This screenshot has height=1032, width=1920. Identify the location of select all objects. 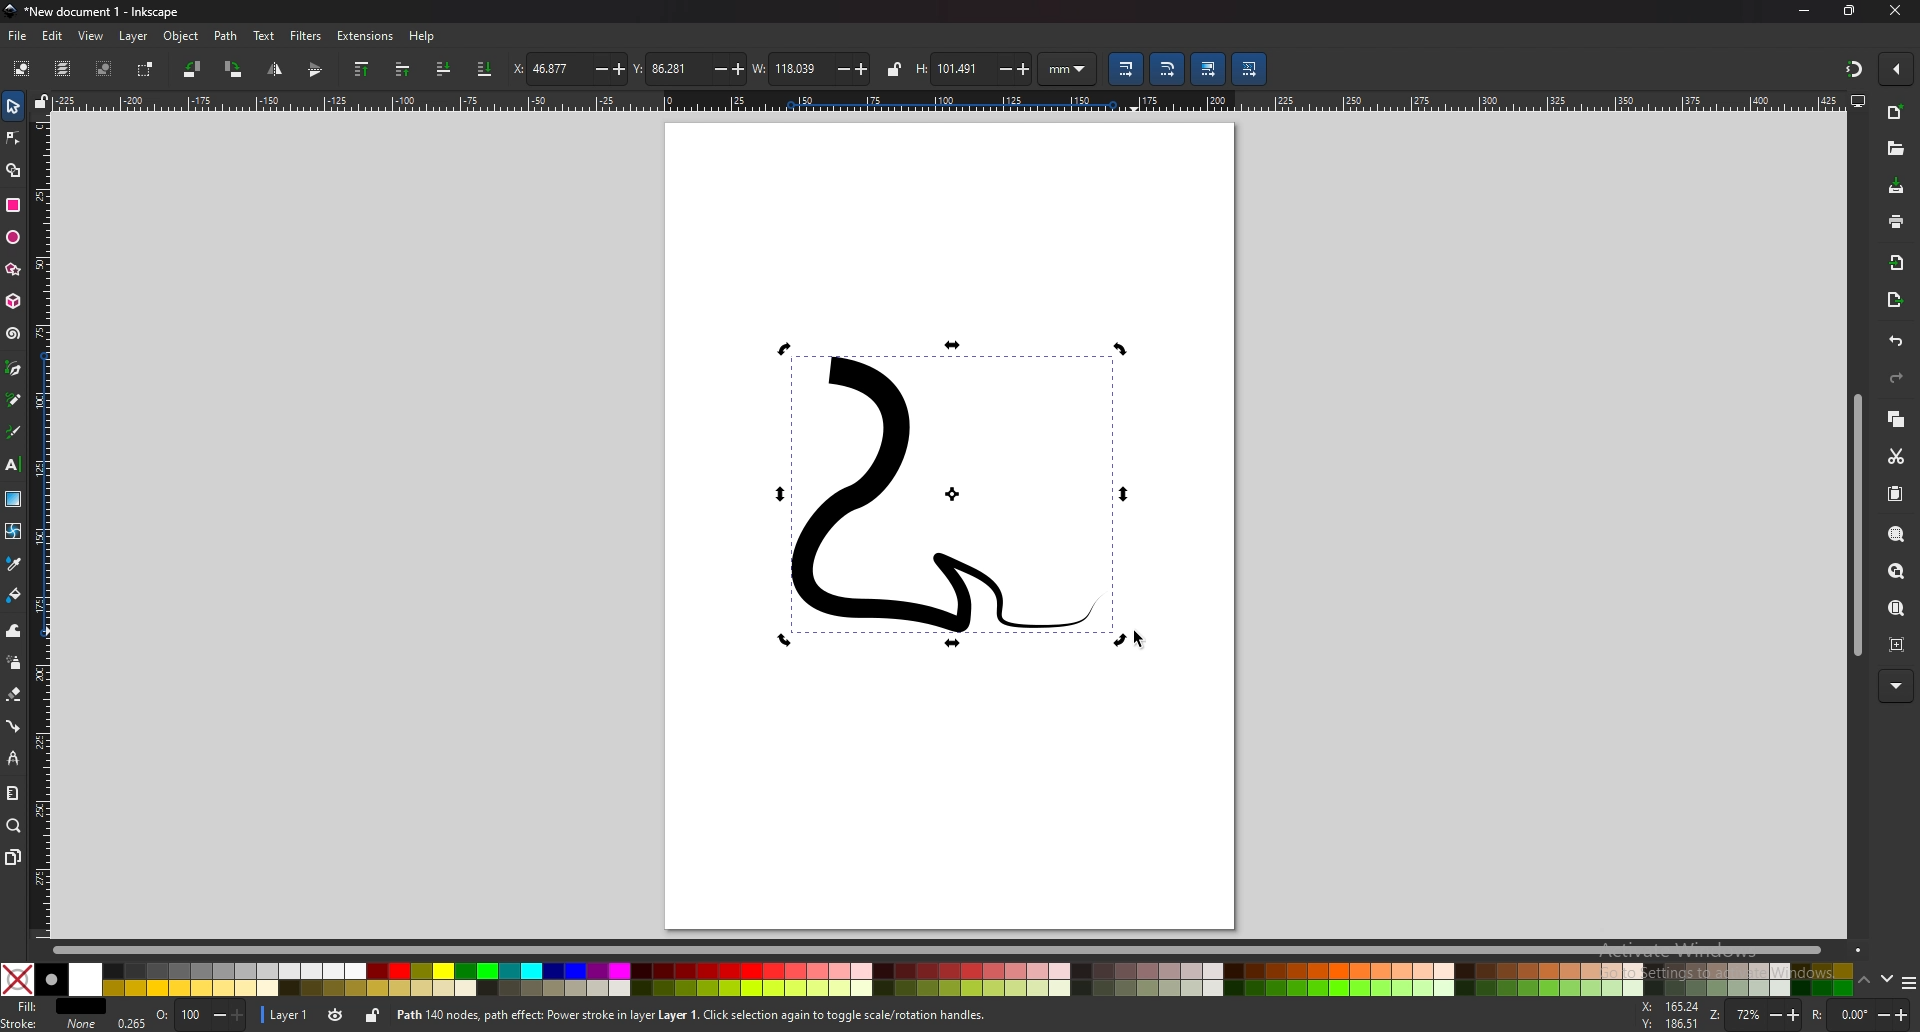
(22, 67).